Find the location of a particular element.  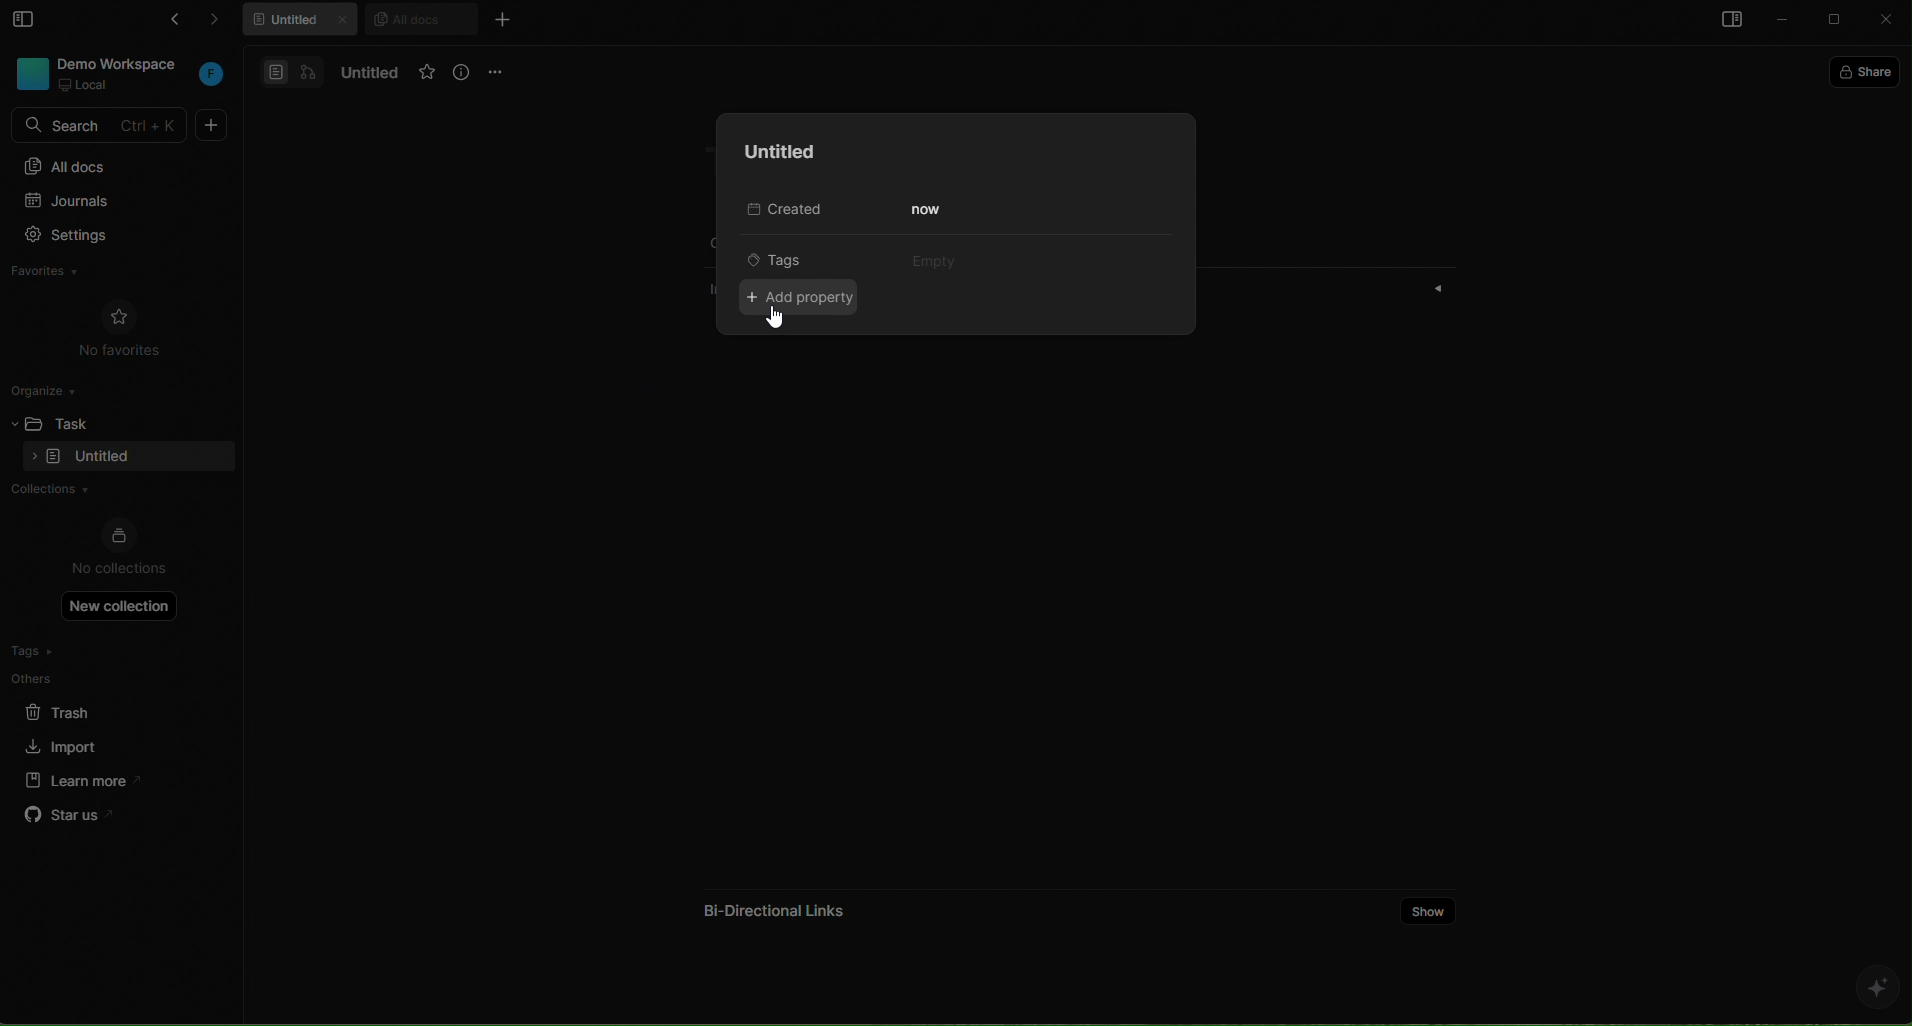

go back is located at coordinates (170, 23).